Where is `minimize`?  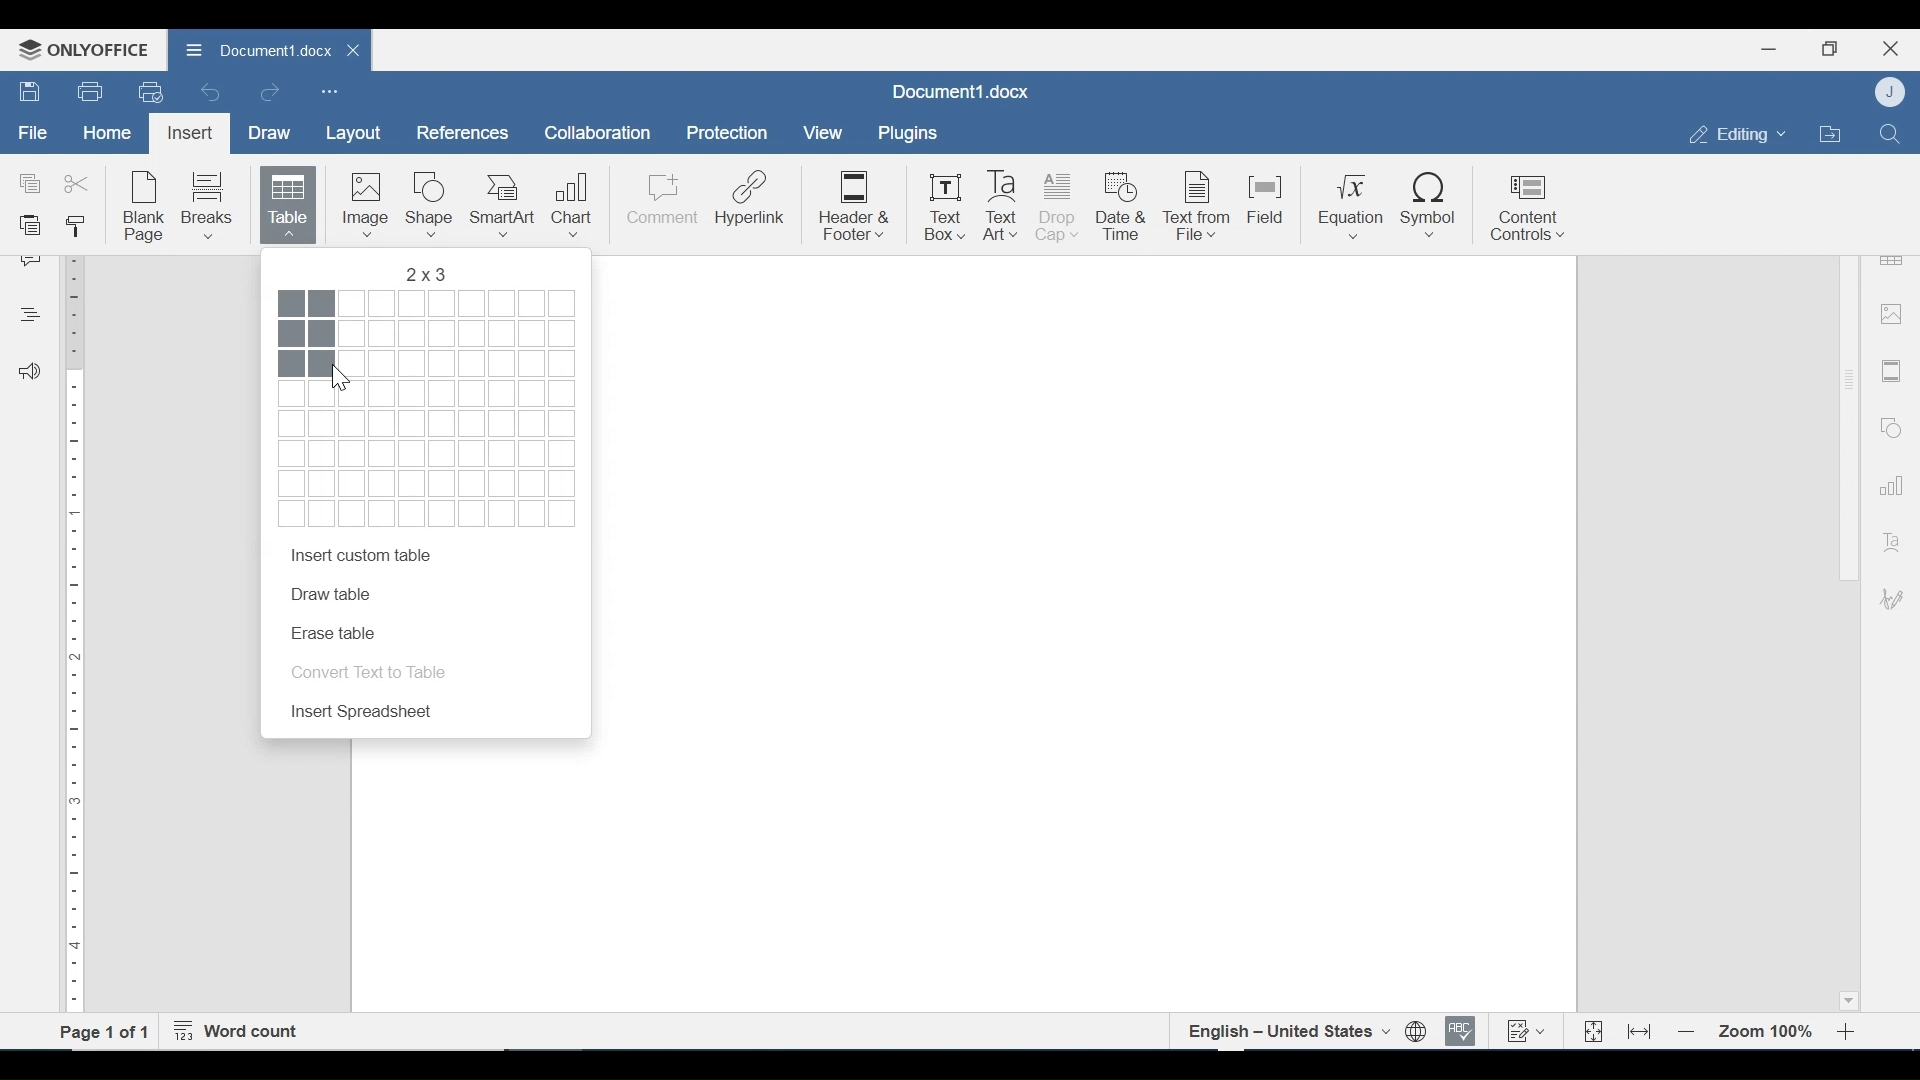
minimize is located at coordinates (1769, 48).